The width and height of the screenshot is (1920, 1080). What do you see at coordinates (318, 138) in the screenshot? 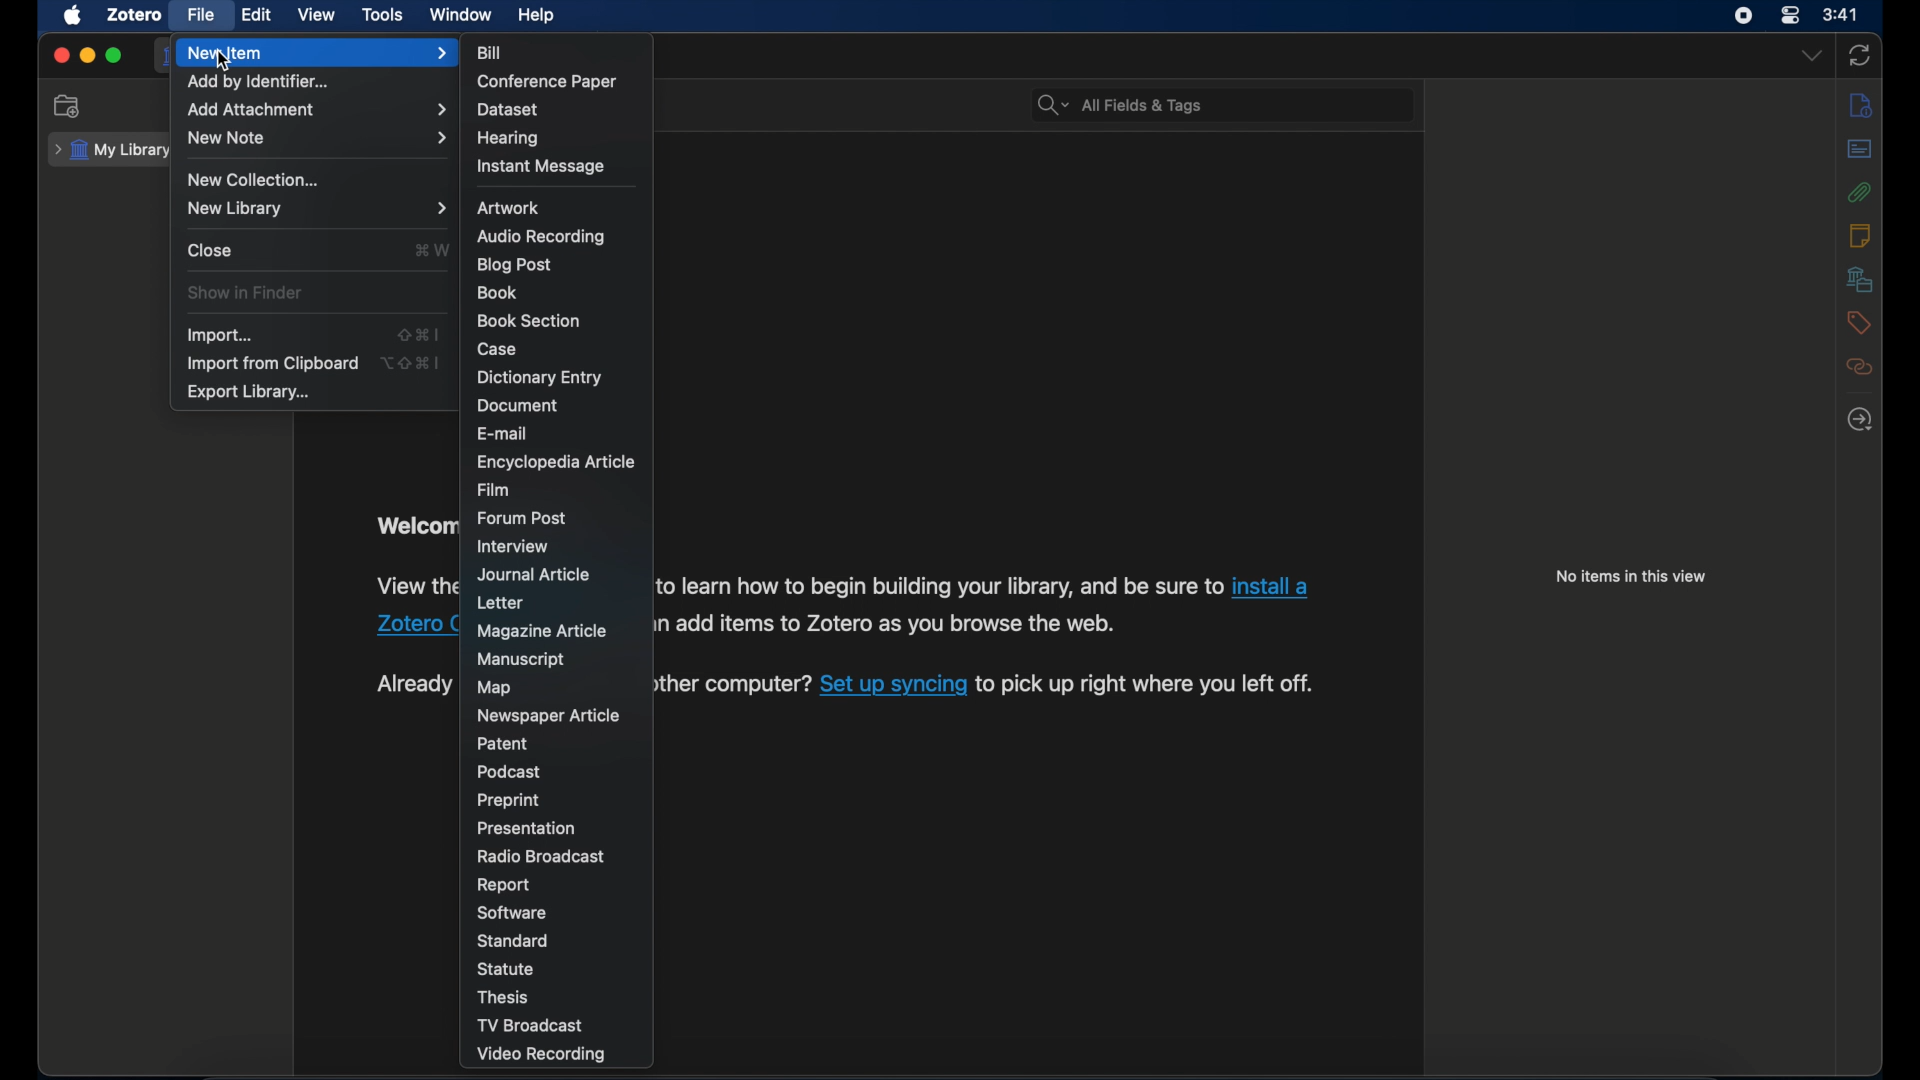
I see `new note` at bounding box center [318, 138].